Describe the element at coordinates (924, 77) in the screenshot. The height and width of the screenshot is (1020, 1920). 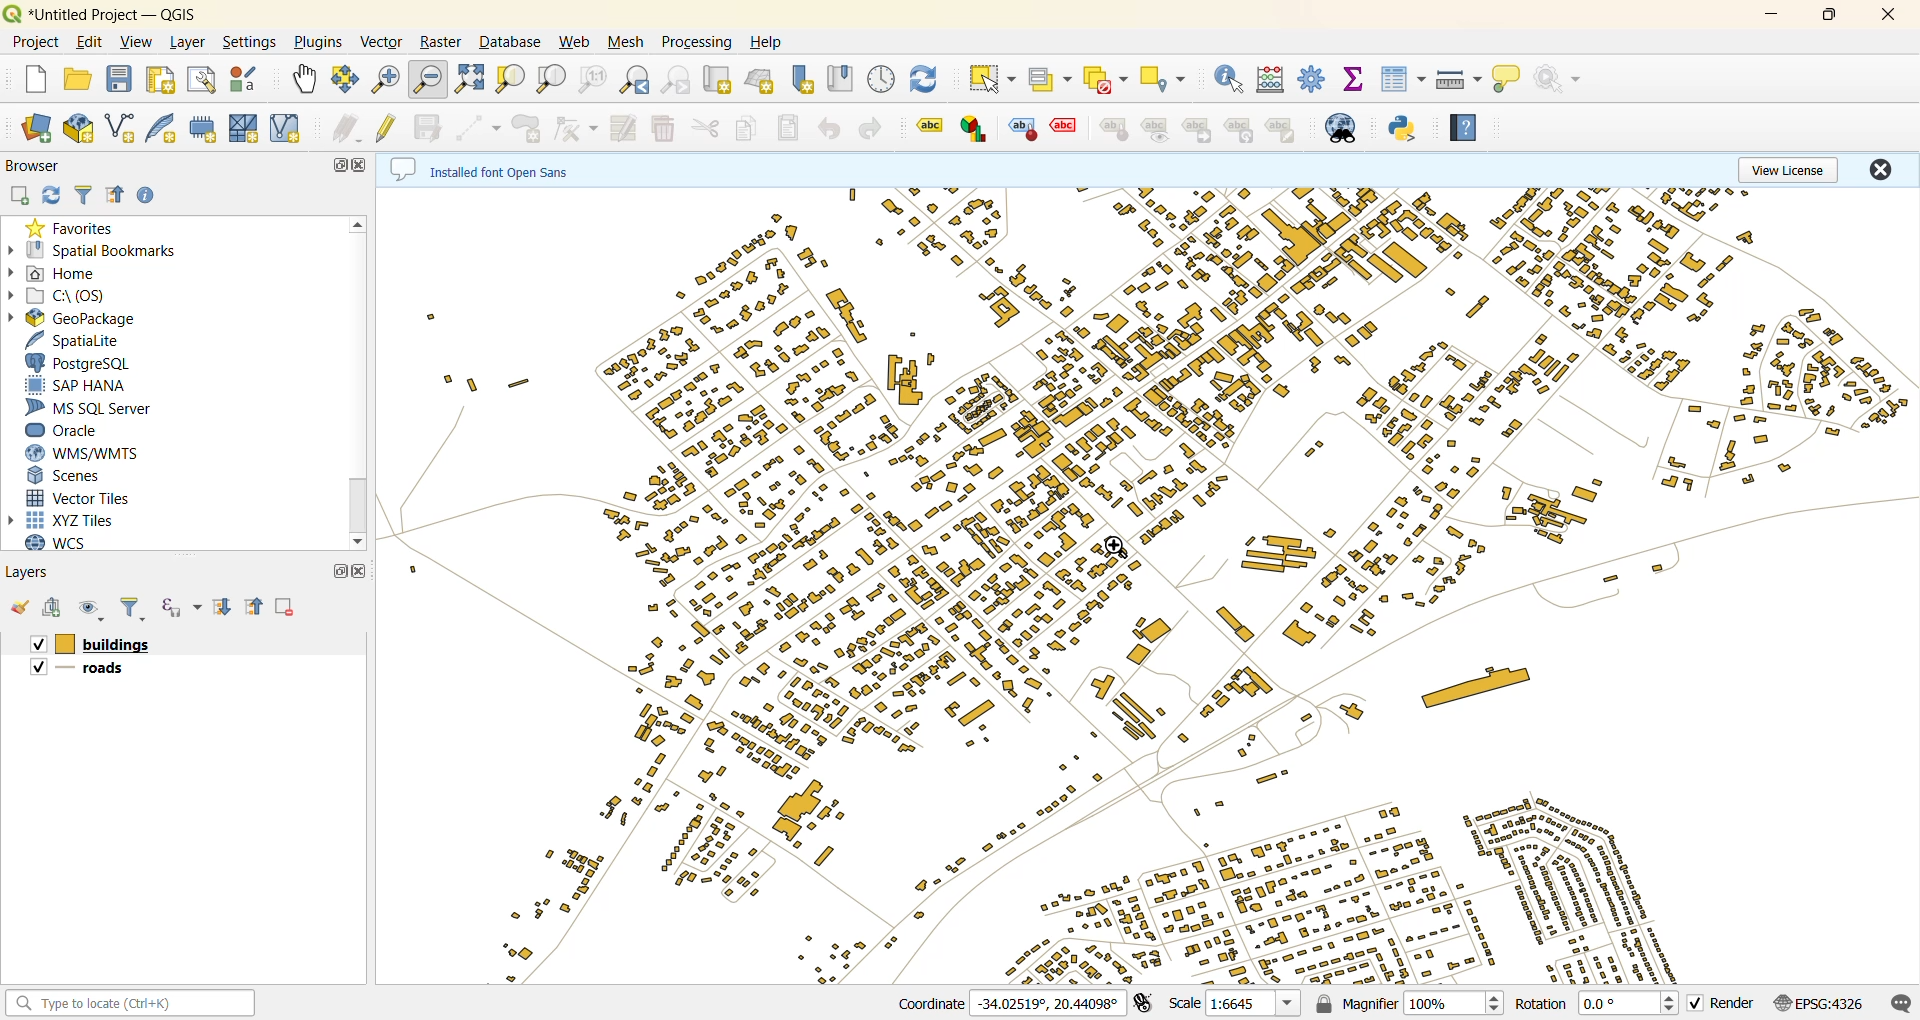
I see `refresh` at that location.